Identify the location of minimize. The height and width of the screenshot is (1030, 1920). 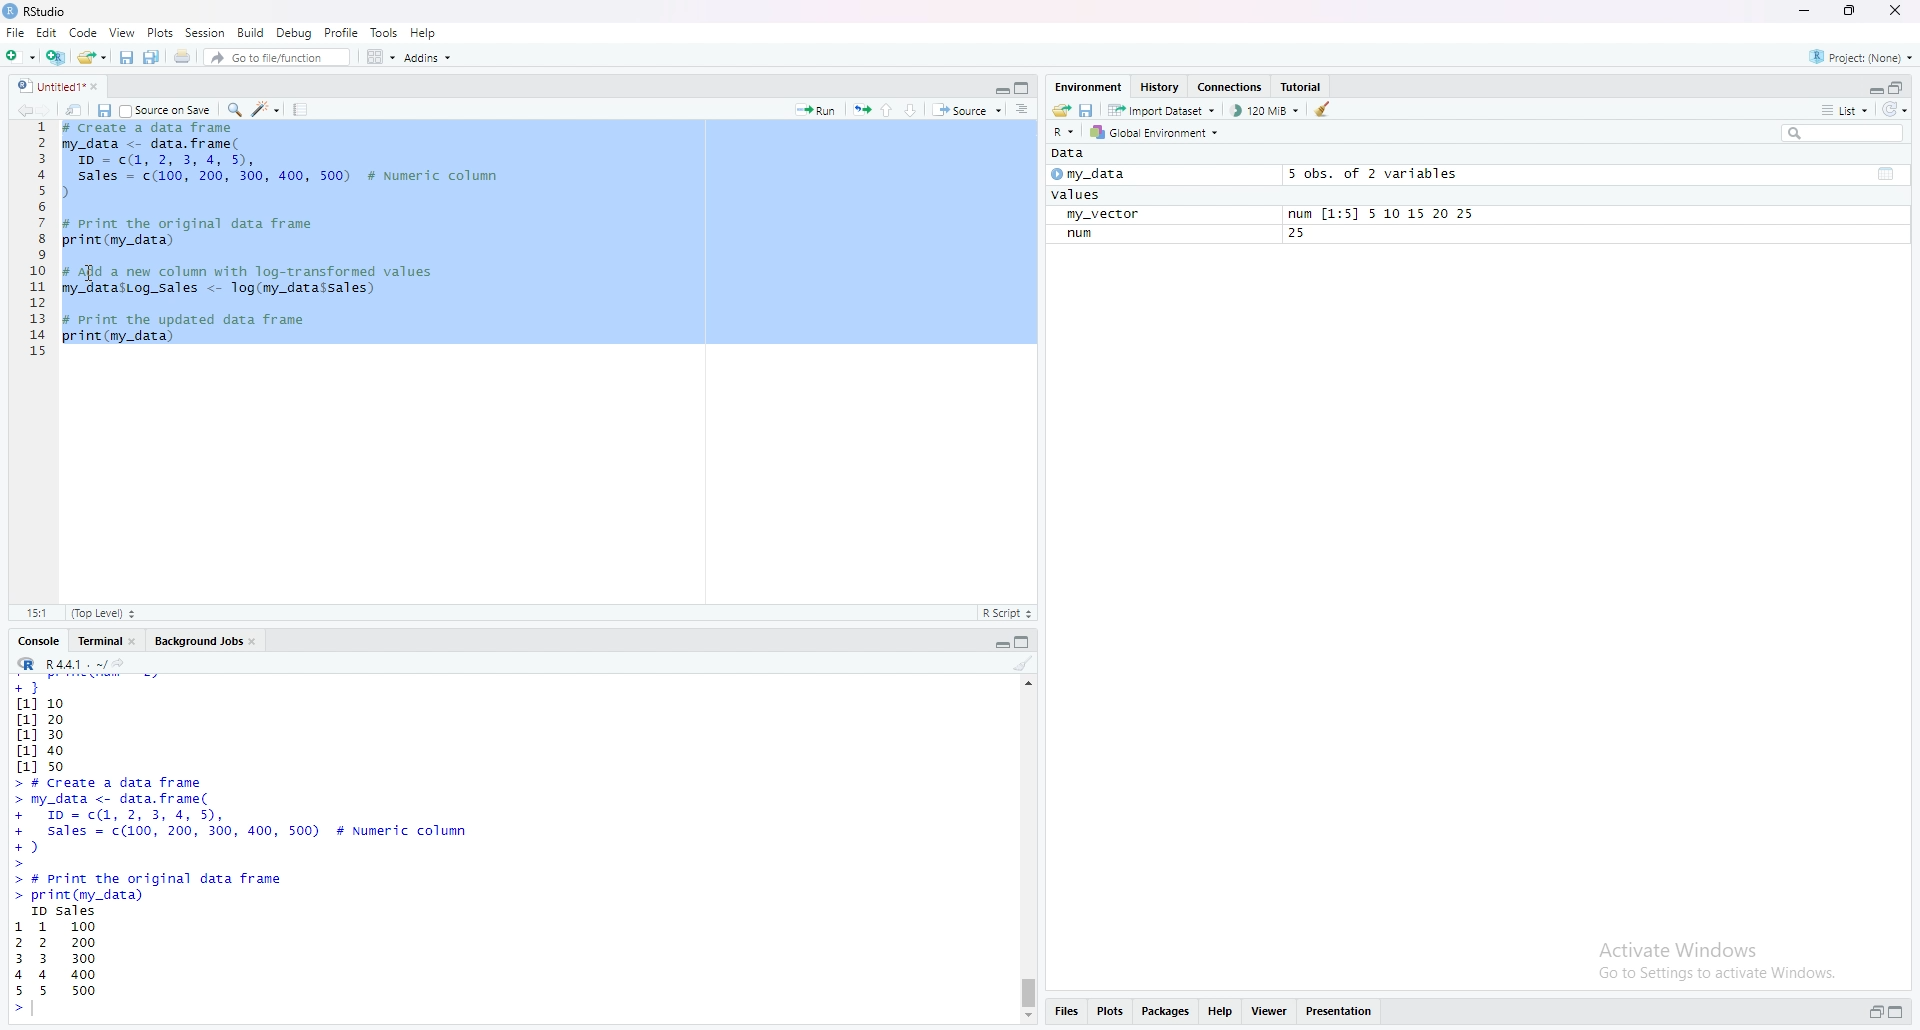
(1872, 88).